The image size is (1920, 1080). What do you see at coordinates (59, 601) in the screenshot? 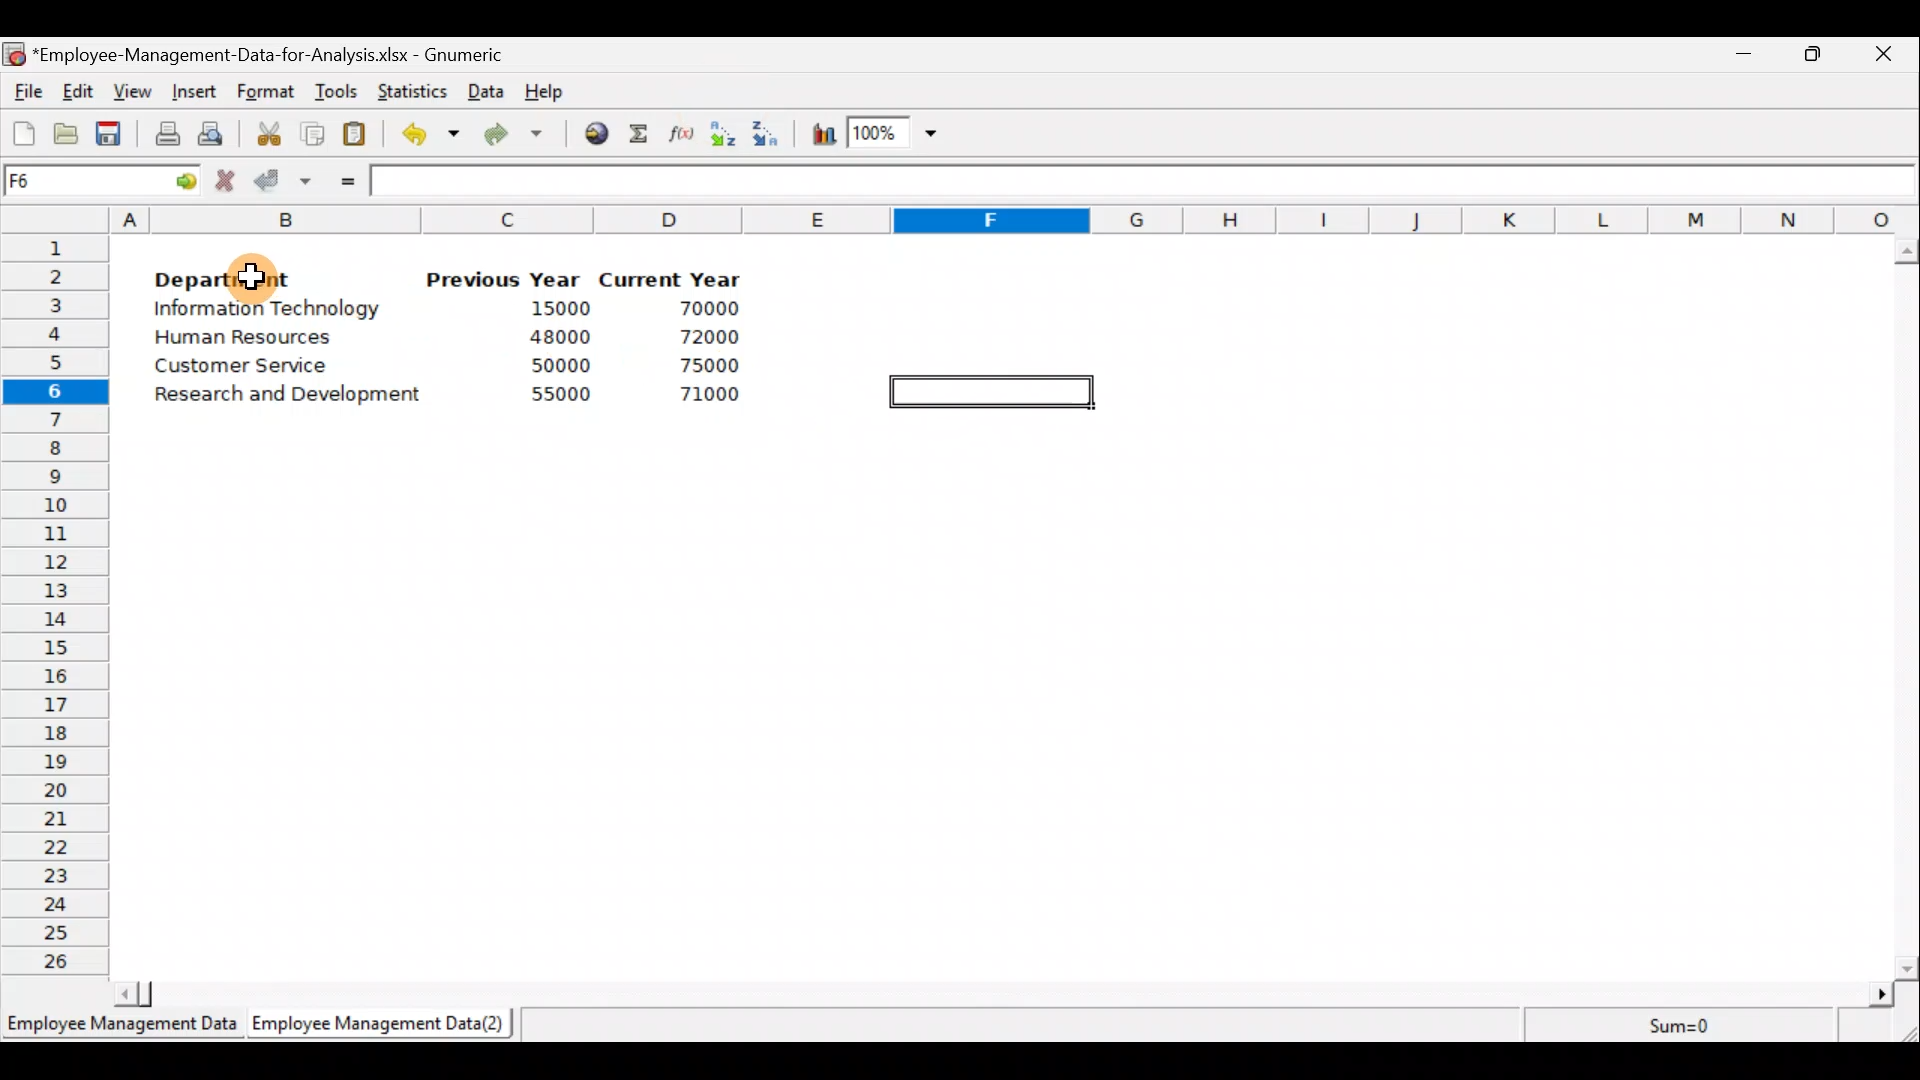
I see `Rows` at bounding box center [59, 601].